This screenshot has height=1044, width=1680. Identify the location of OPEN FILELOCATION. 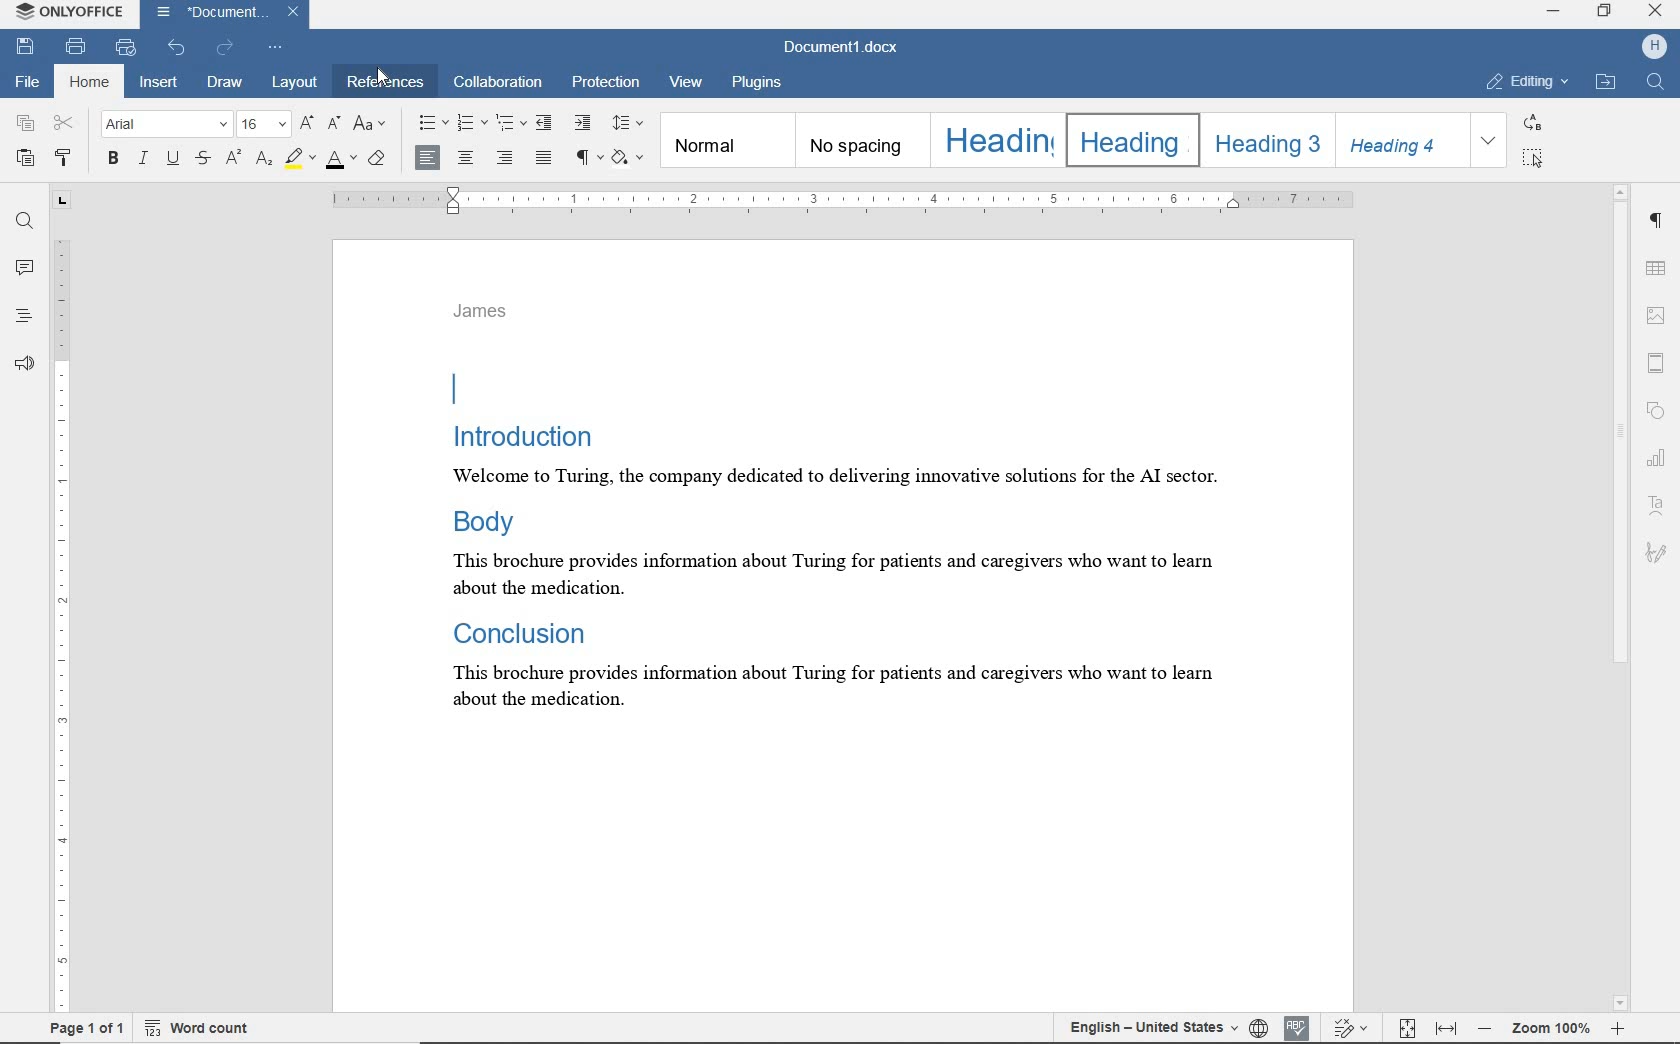
(1603, 83).